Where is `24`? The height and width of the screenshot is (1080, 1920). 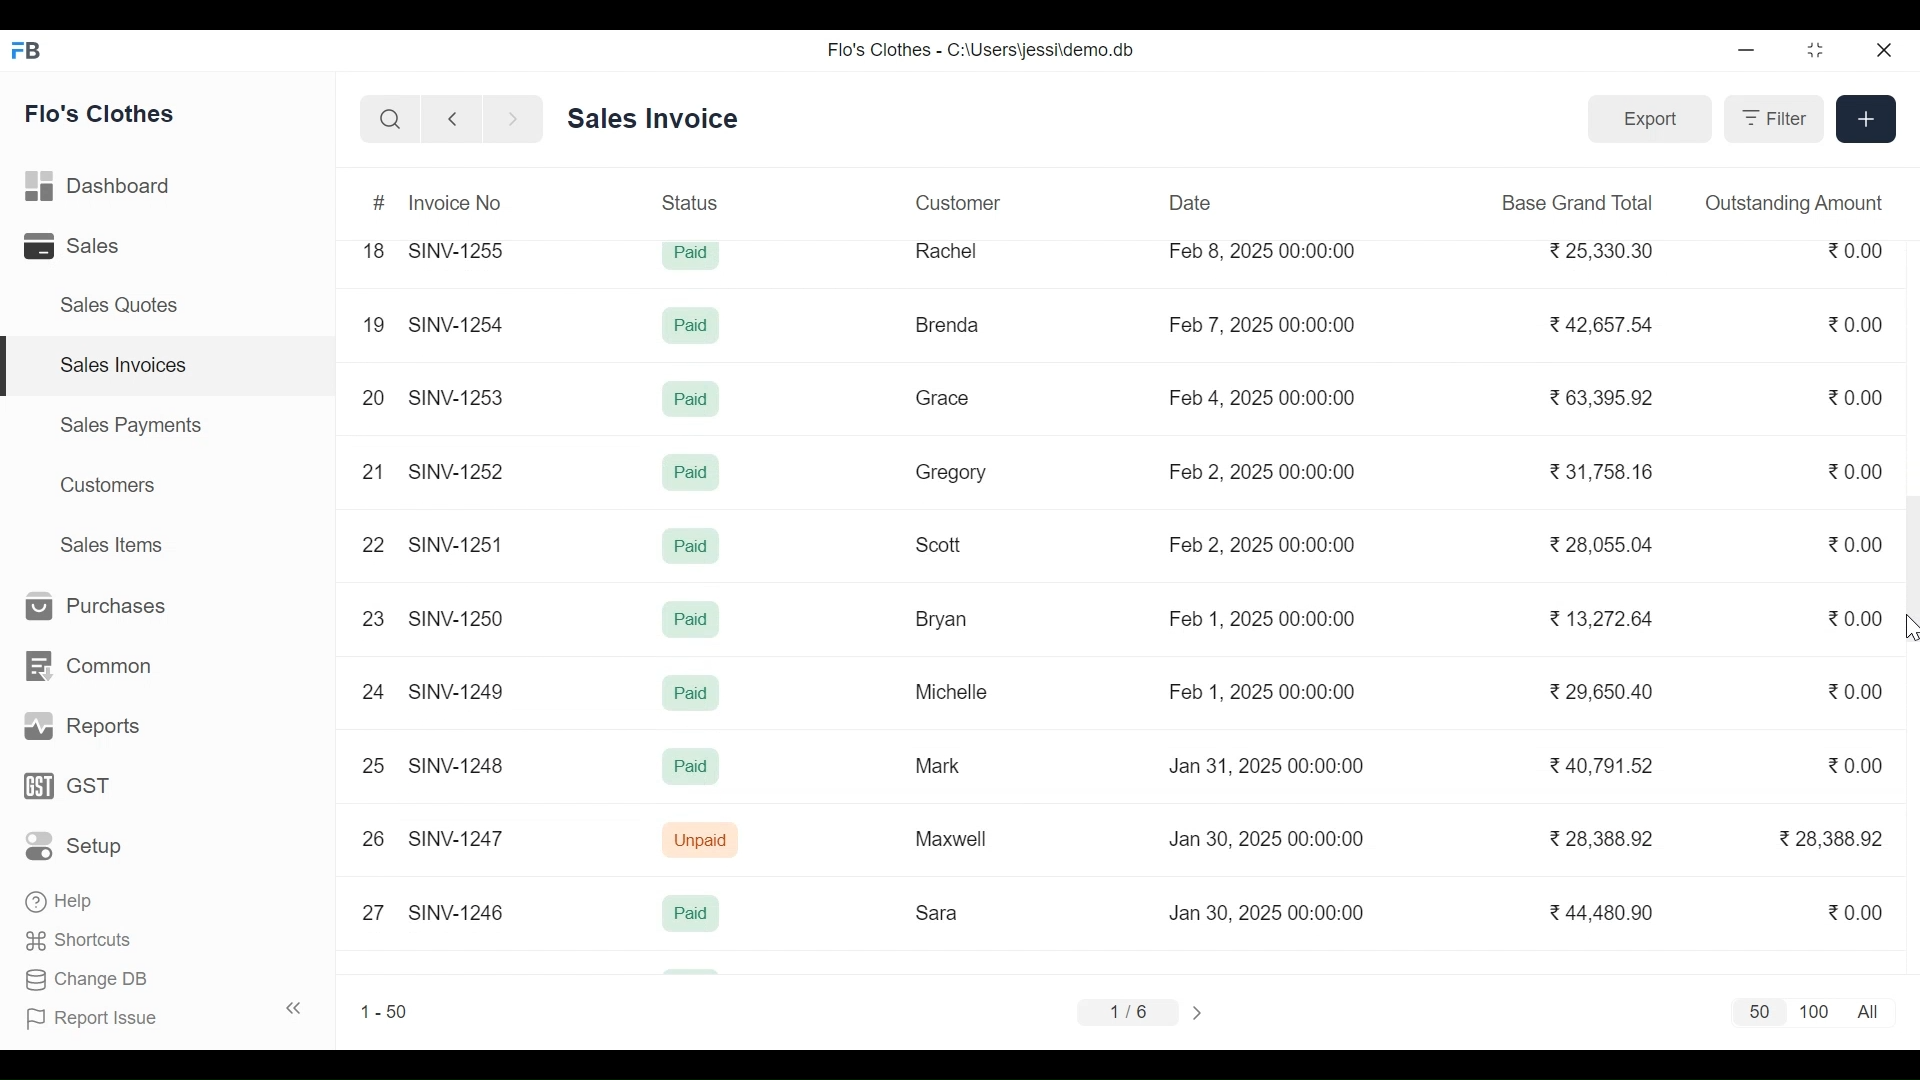 24 is located at coordinates (373, 691).